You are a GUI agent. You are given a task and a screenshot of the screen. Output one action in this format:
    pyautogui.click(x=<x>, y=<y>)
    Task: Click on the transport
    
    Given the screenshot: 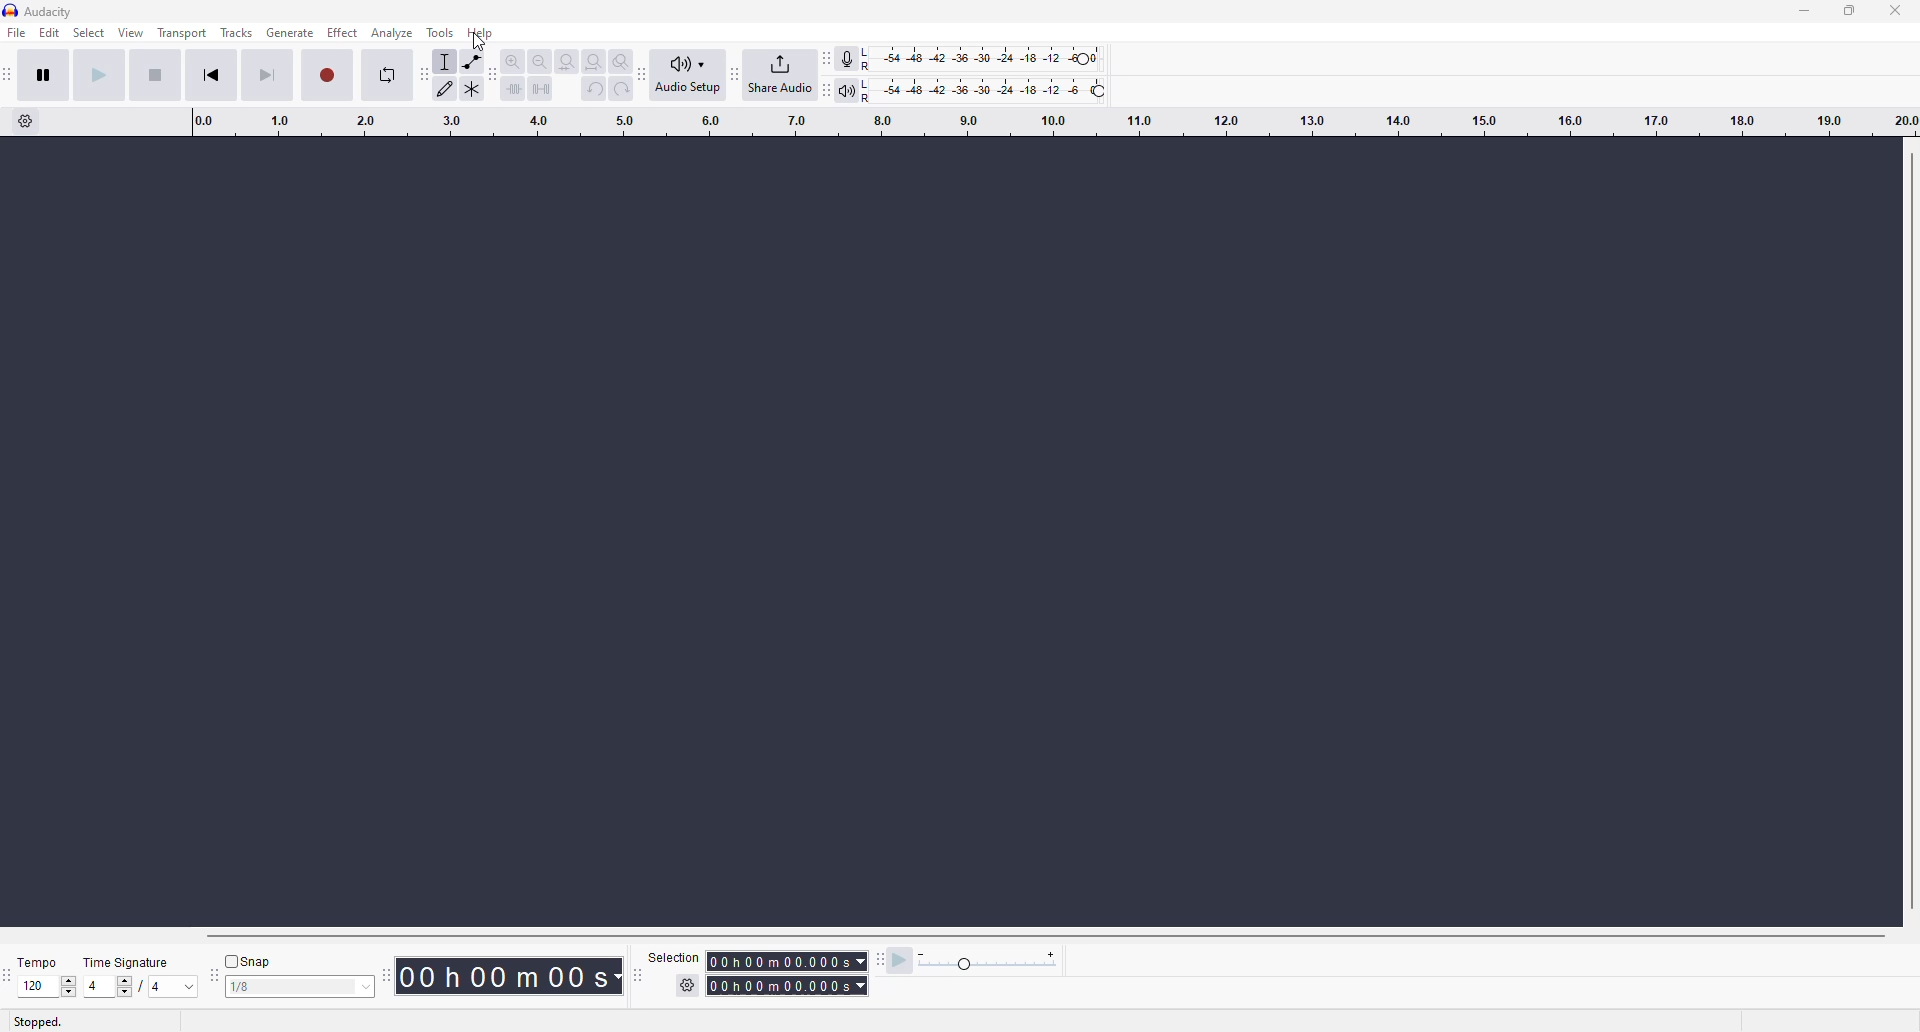 What is the action you would take?
    pyautogui.click(x=181, y=34)
    